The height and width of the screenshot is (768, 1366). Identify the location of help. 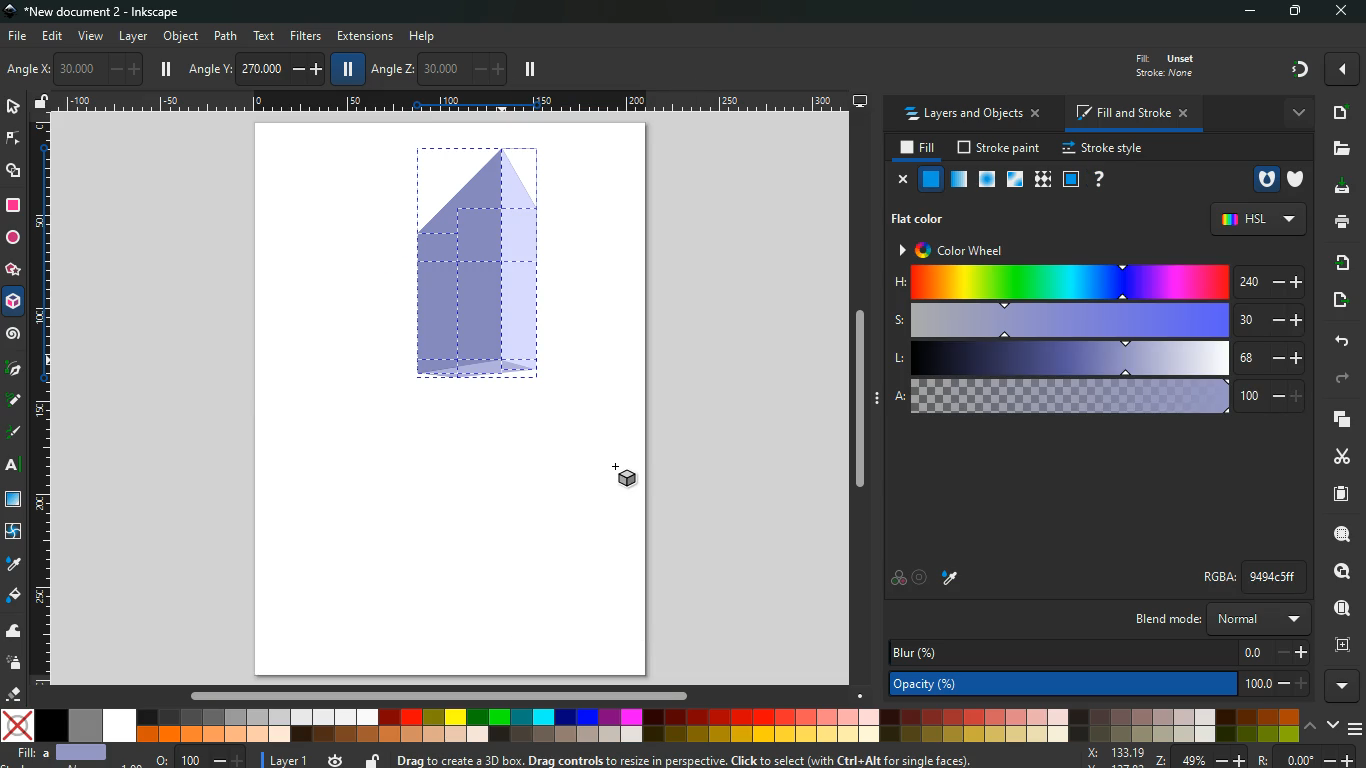
(1098, 180).